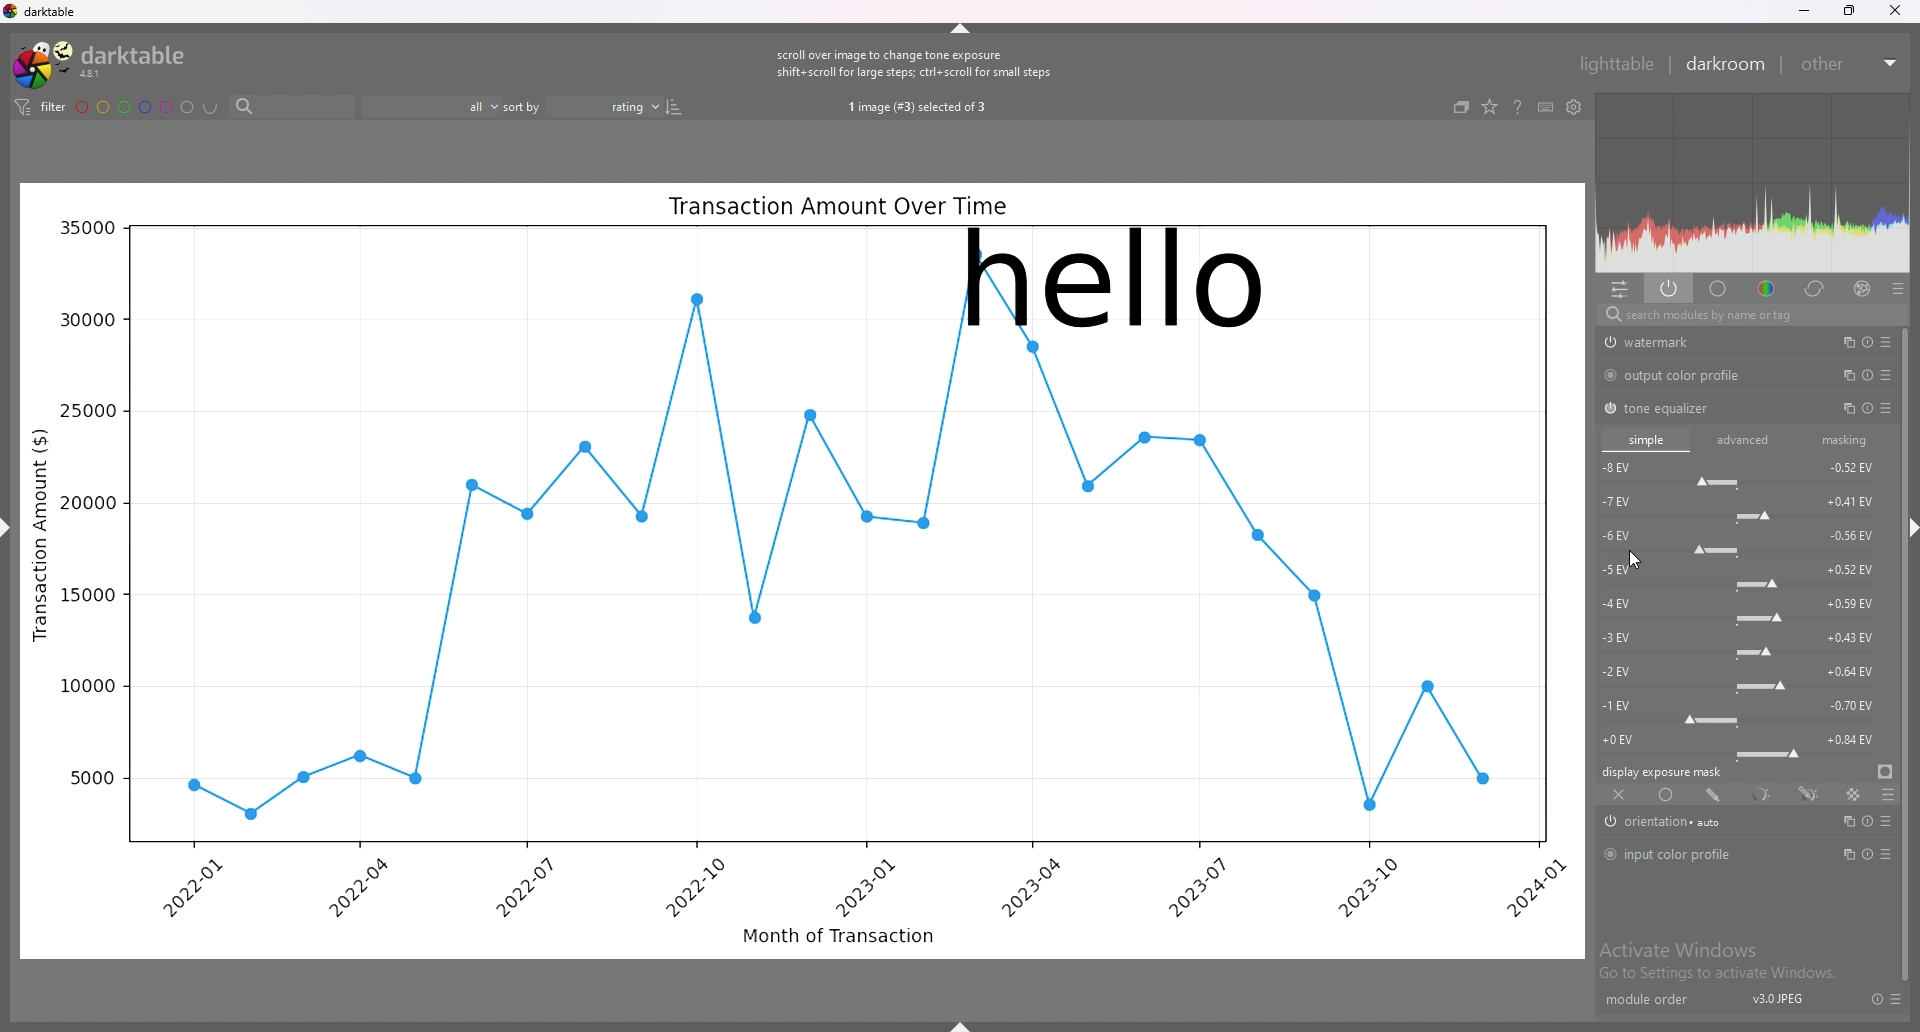  What do you see at coordinates (1610, 854) in the screenshot?
I see `switch off/on` at bounding box center [1610, 854].